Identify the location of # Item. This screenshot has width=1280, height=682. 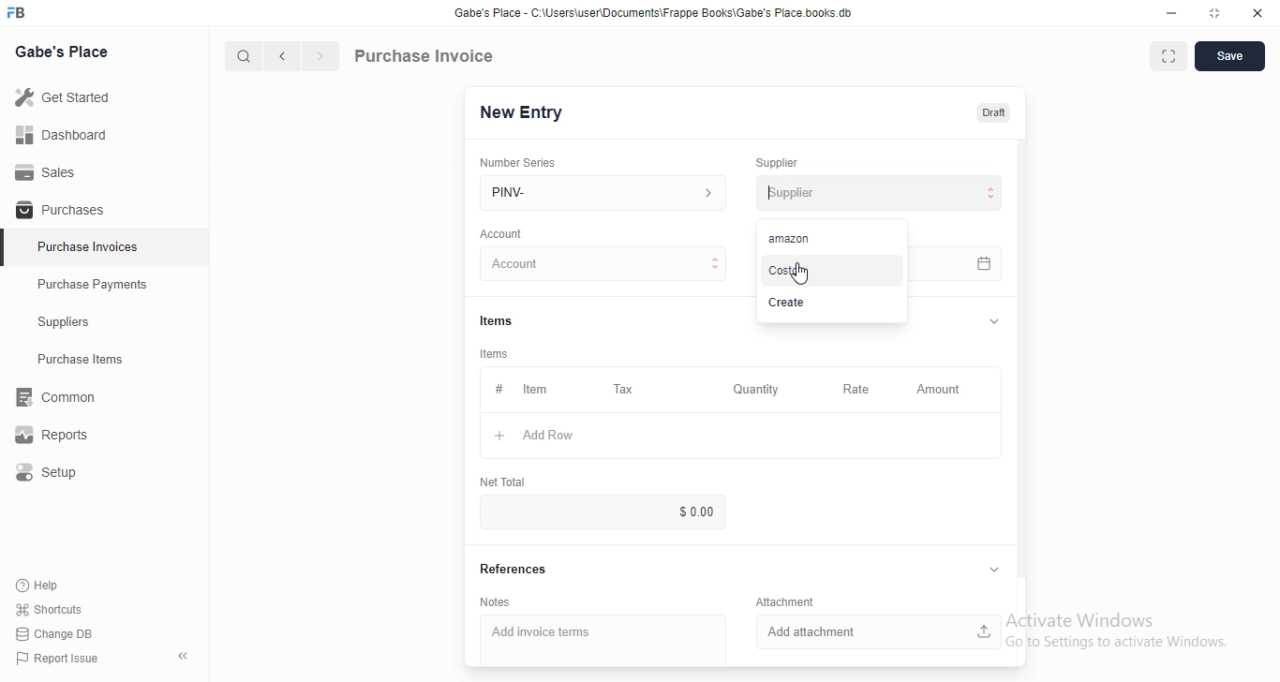
(536, 390).